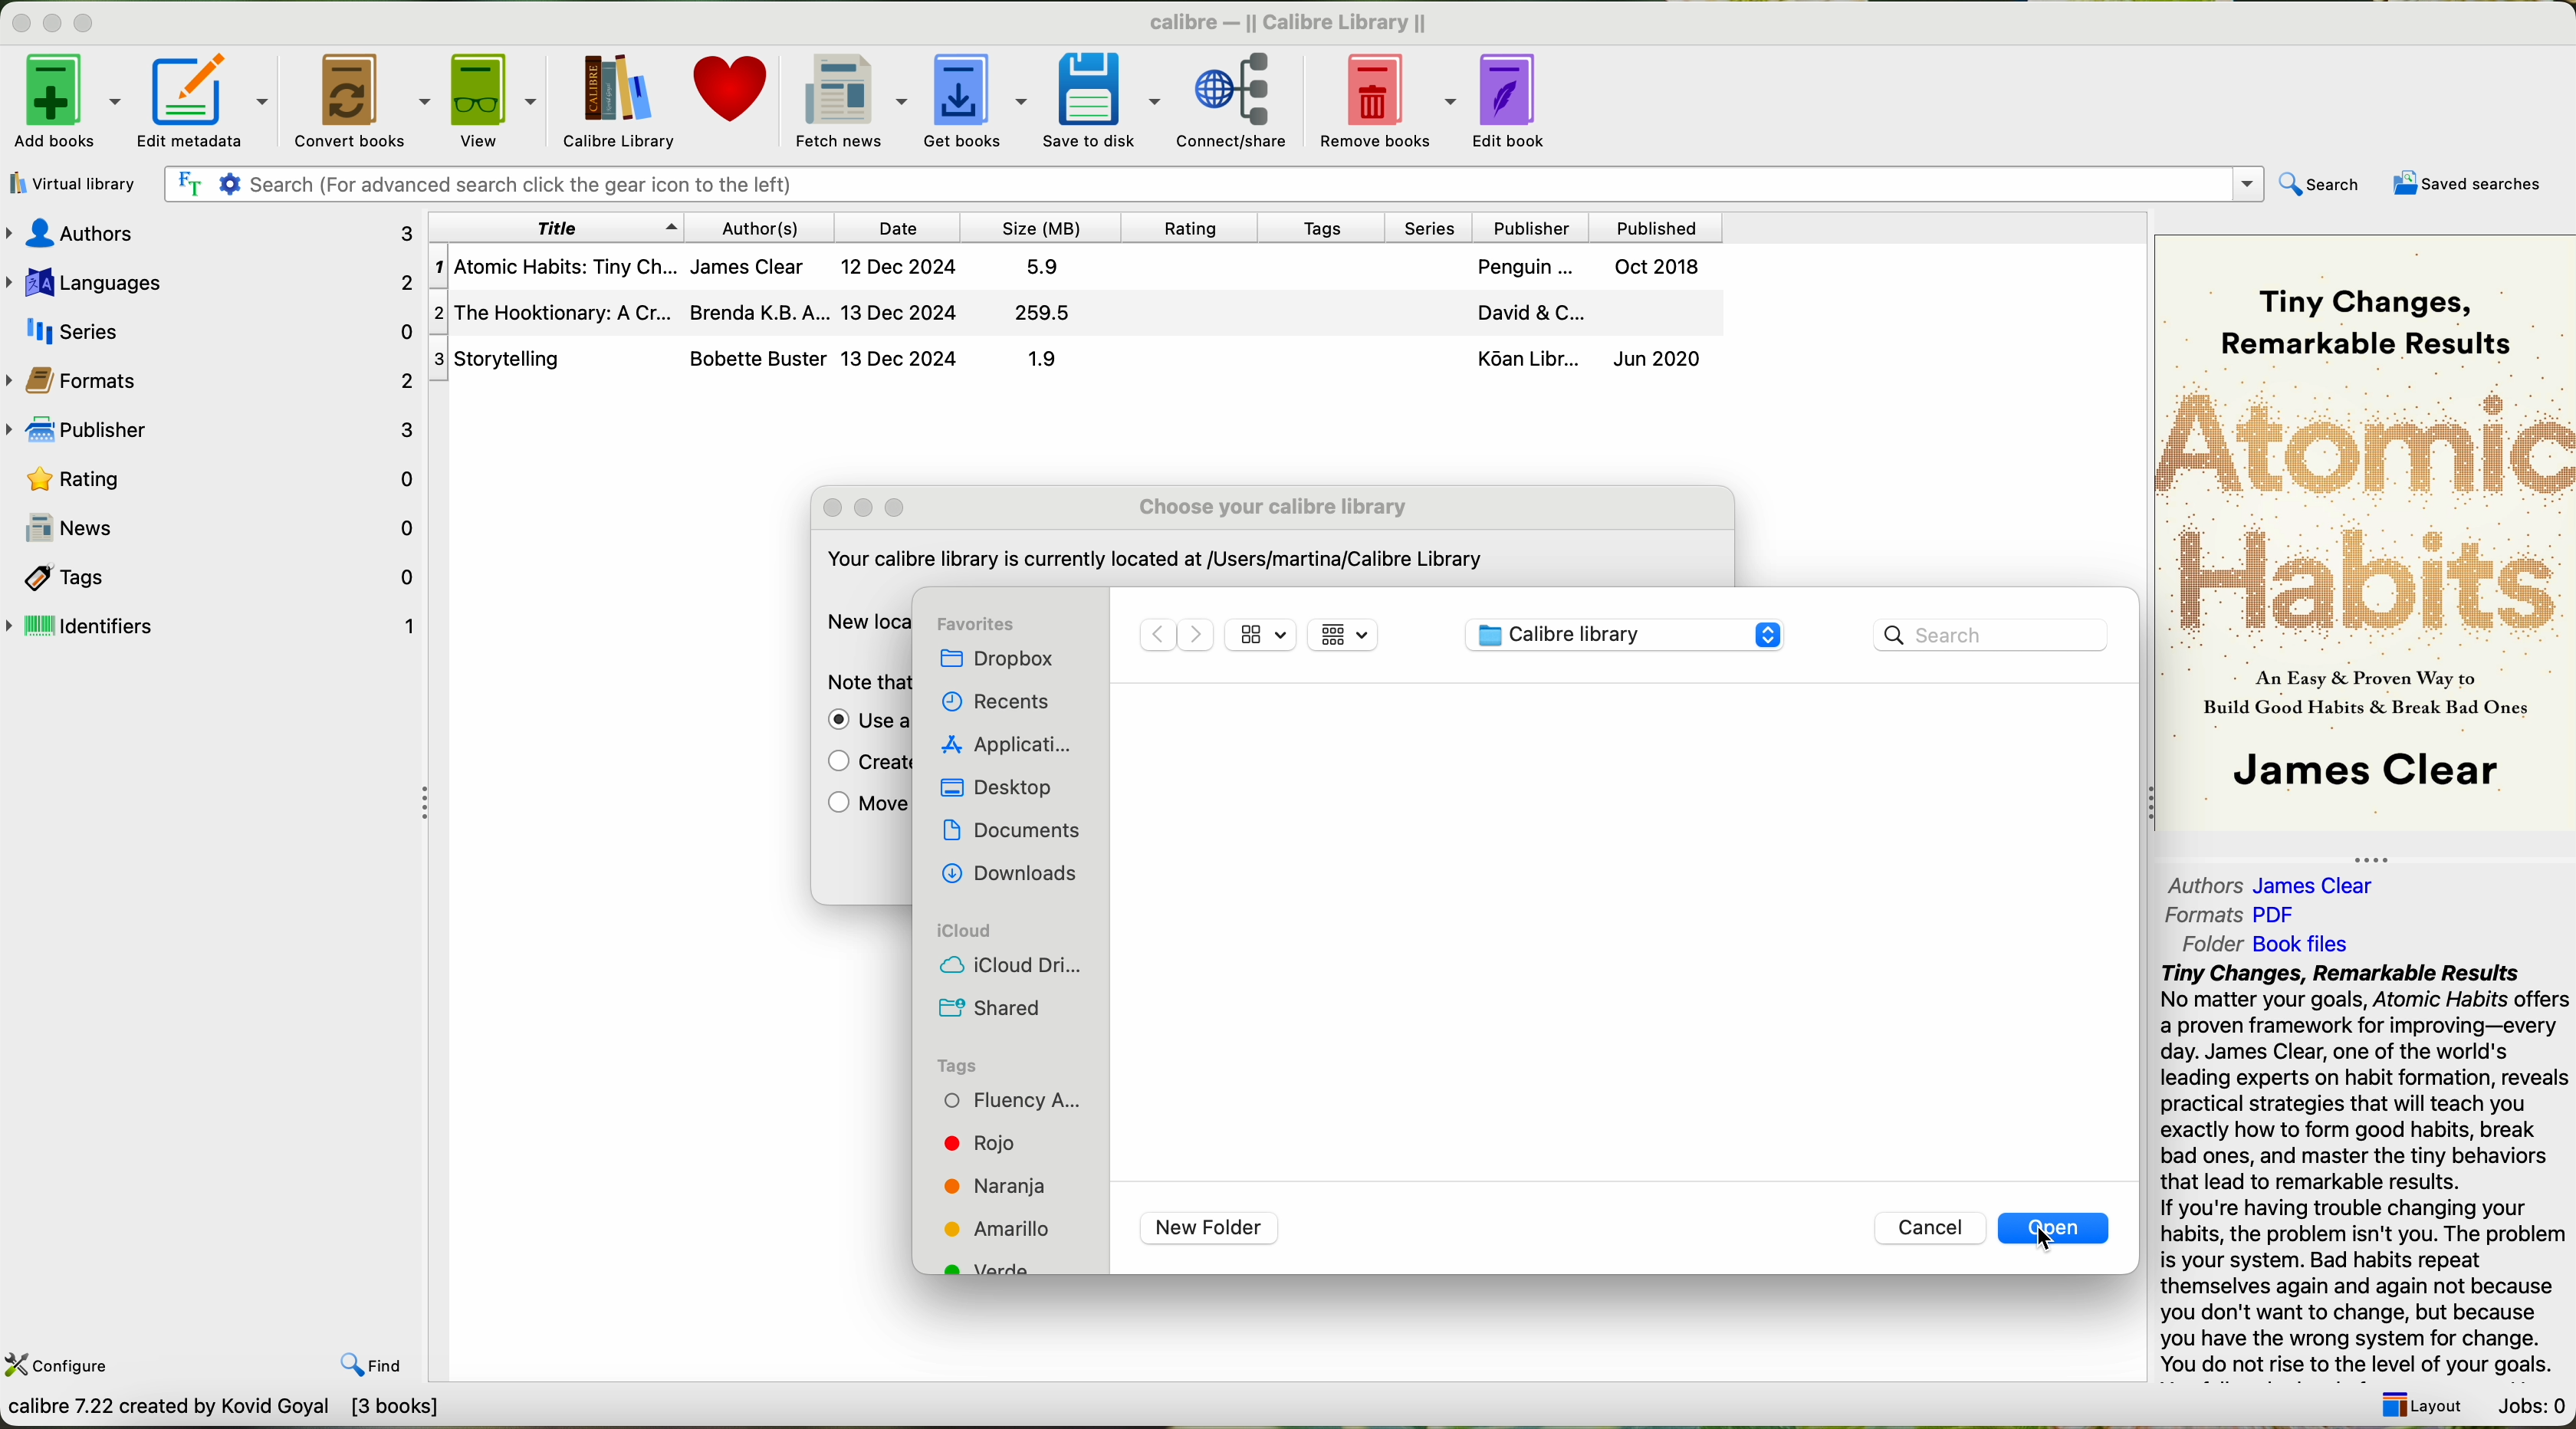 The height and width of the screenshot is (1429, 2576). I want to click on calibre — || Calibre Library ||, so click(1295, 21).